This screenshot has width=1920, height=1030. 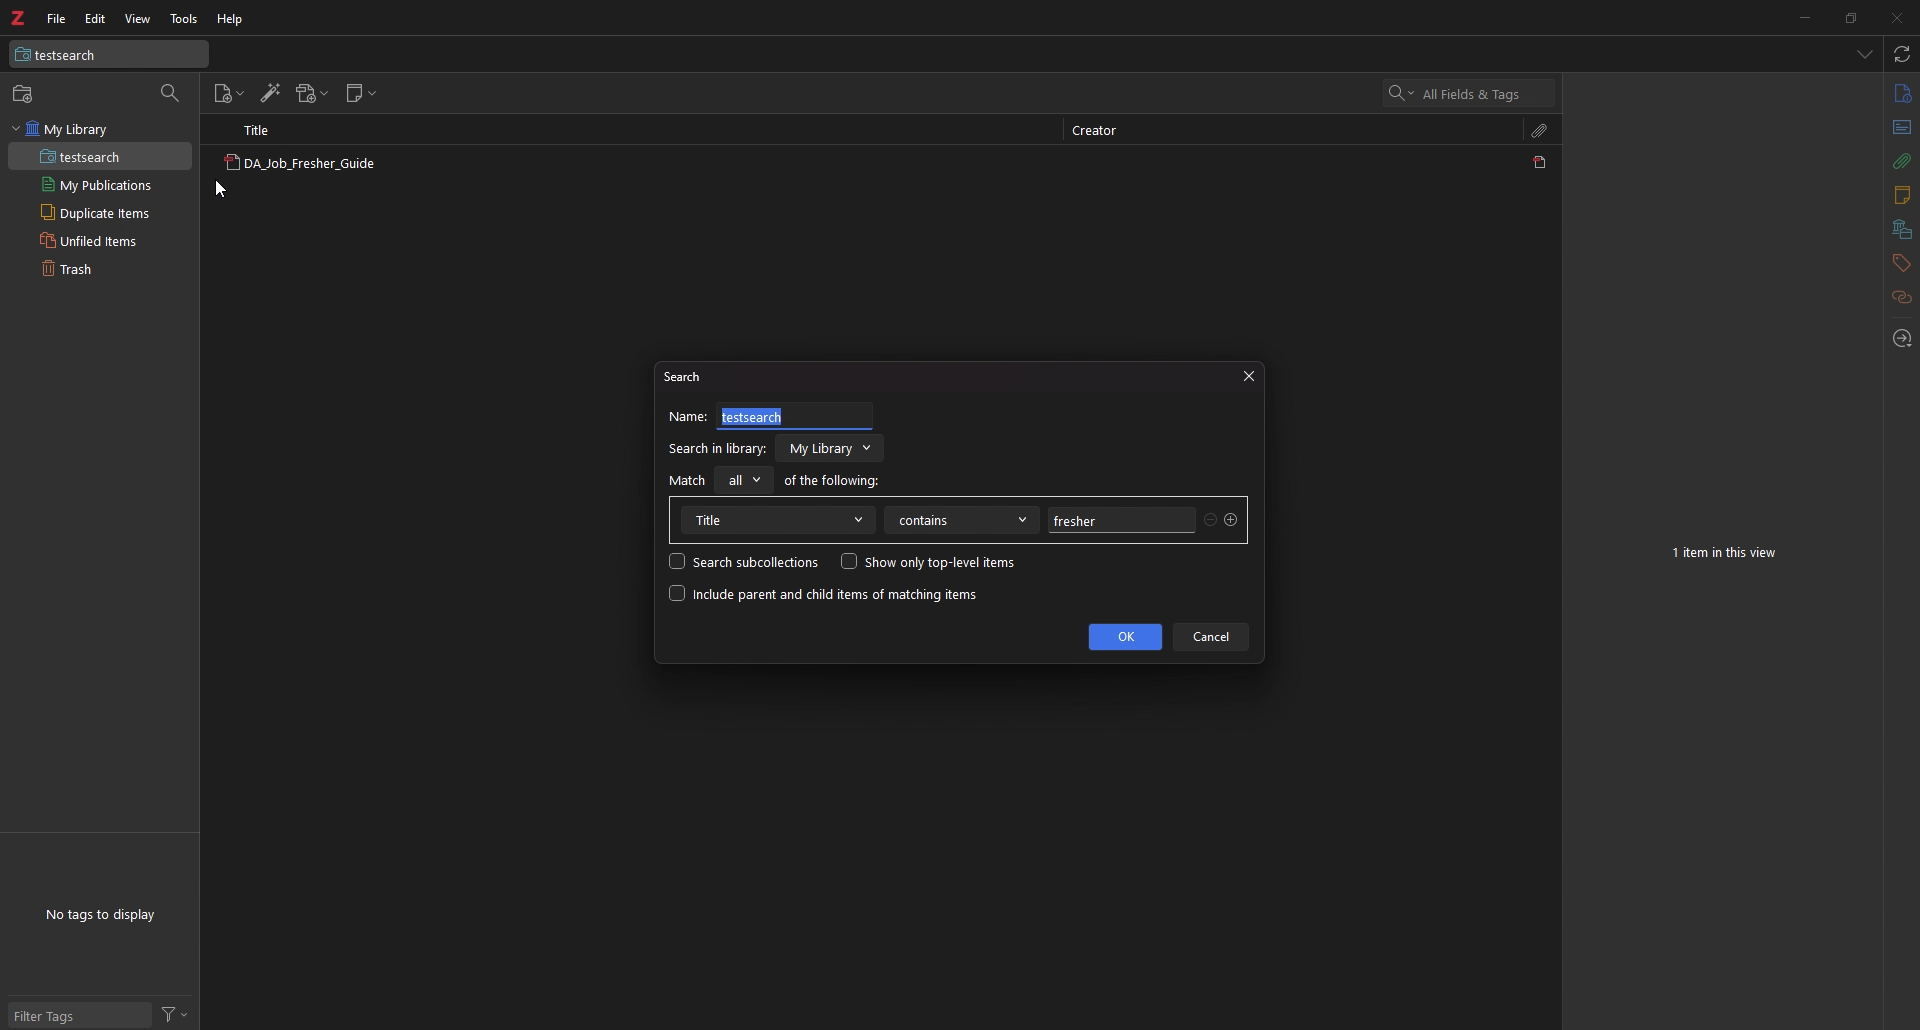 I want to click on title, so click(x=777, y=520).